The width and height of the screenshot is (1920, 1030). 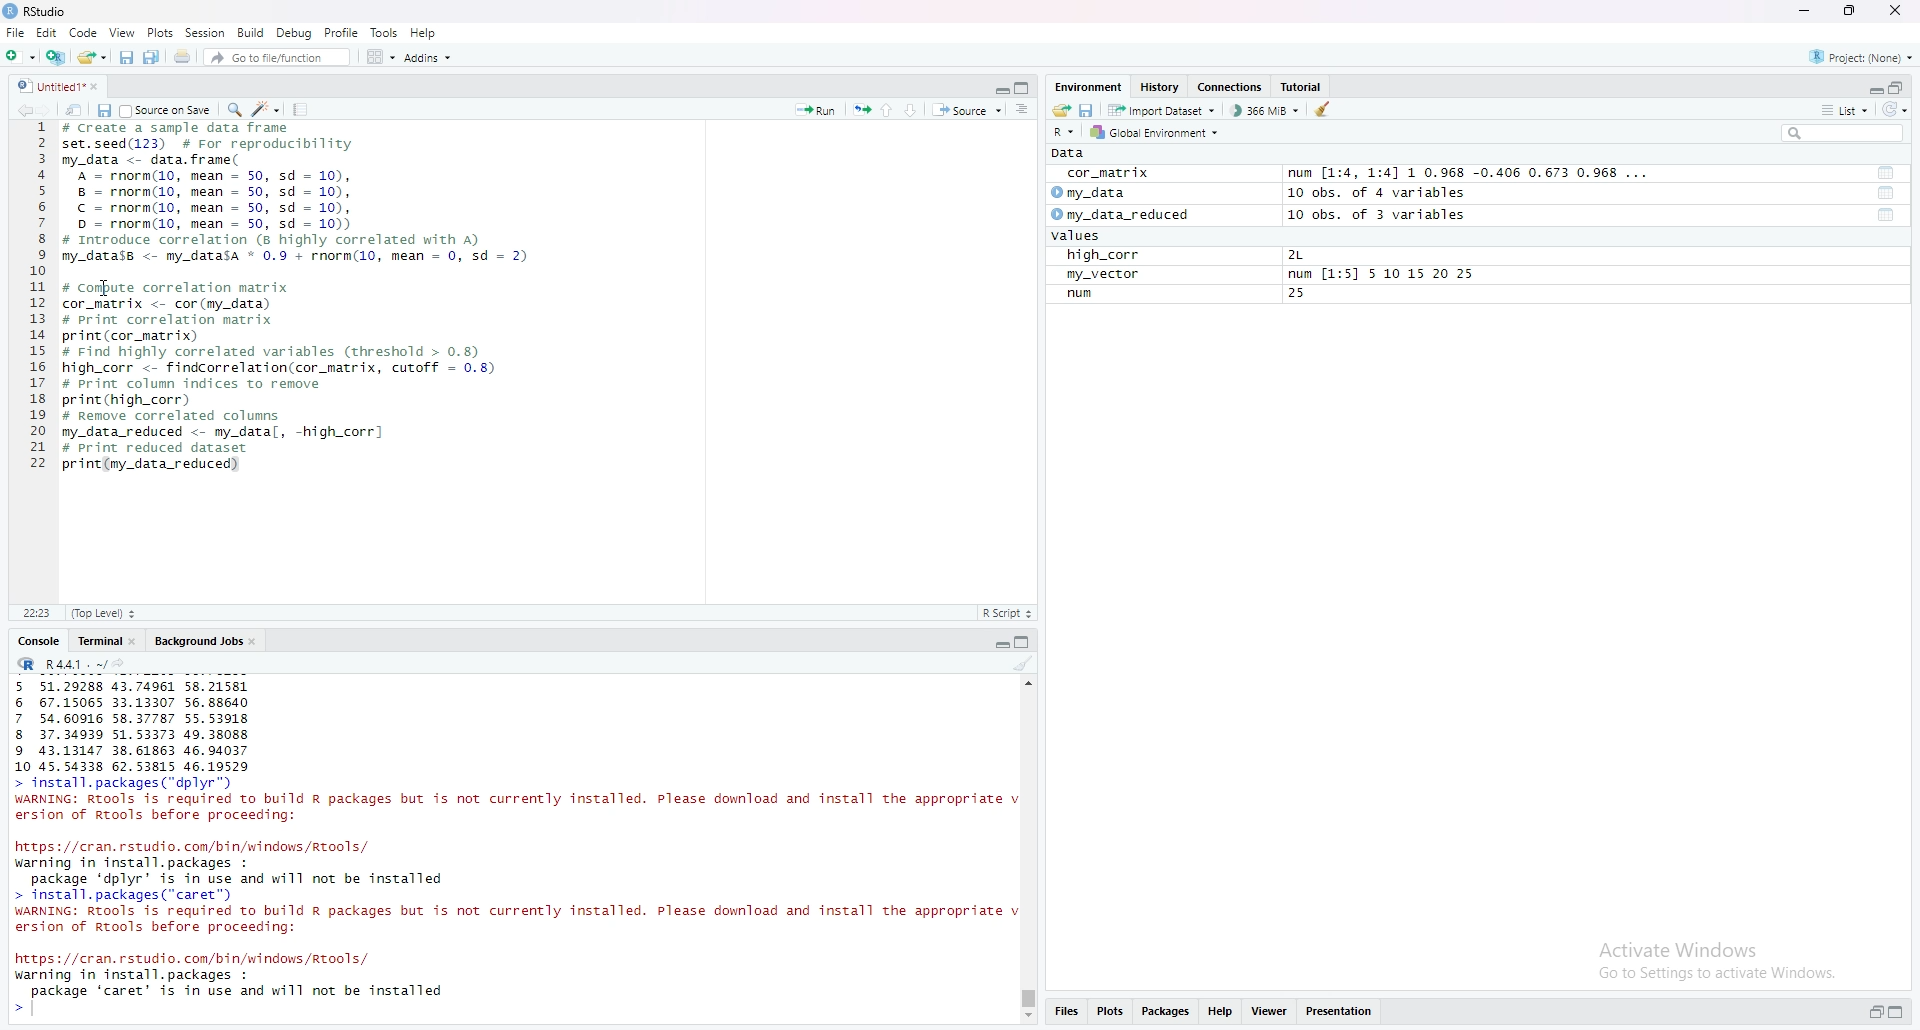 What do you see at coordinates (16, 33) in the screenshot?
I see `File` at bounding box center [16, 33].